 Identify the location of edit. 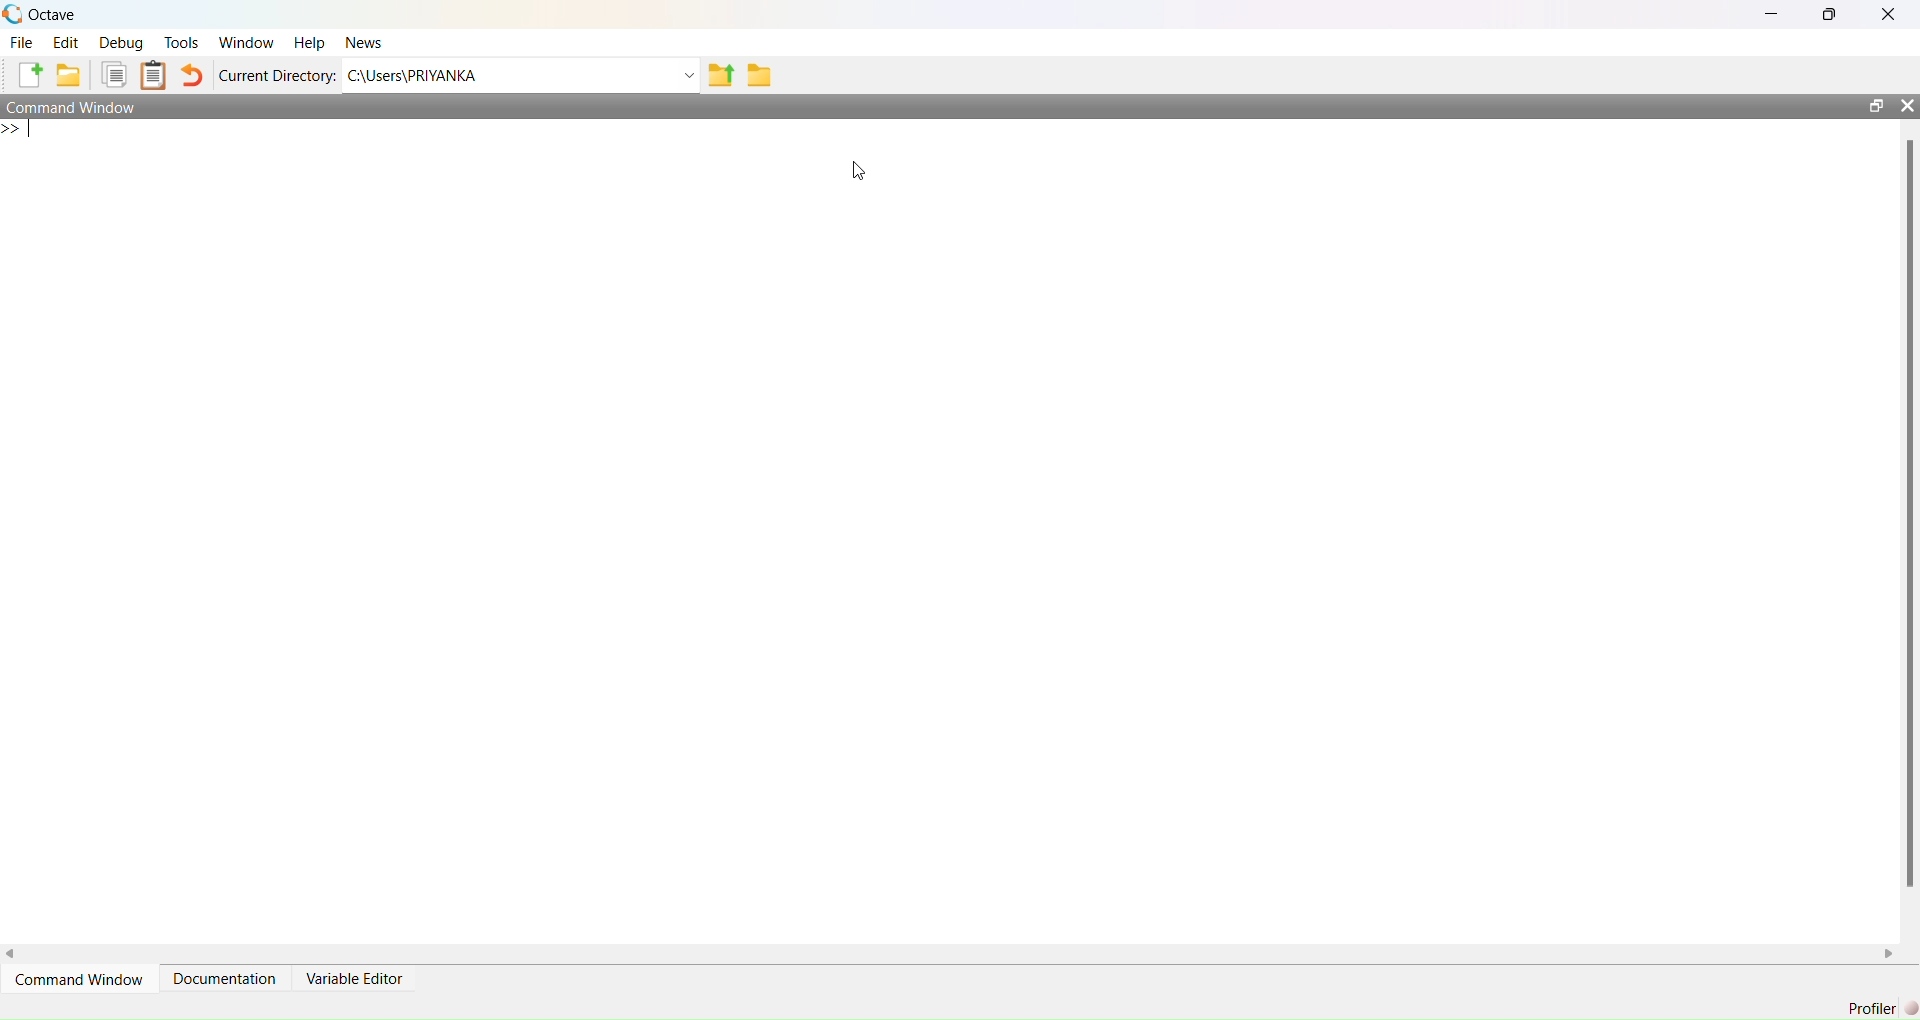
(64, 43).